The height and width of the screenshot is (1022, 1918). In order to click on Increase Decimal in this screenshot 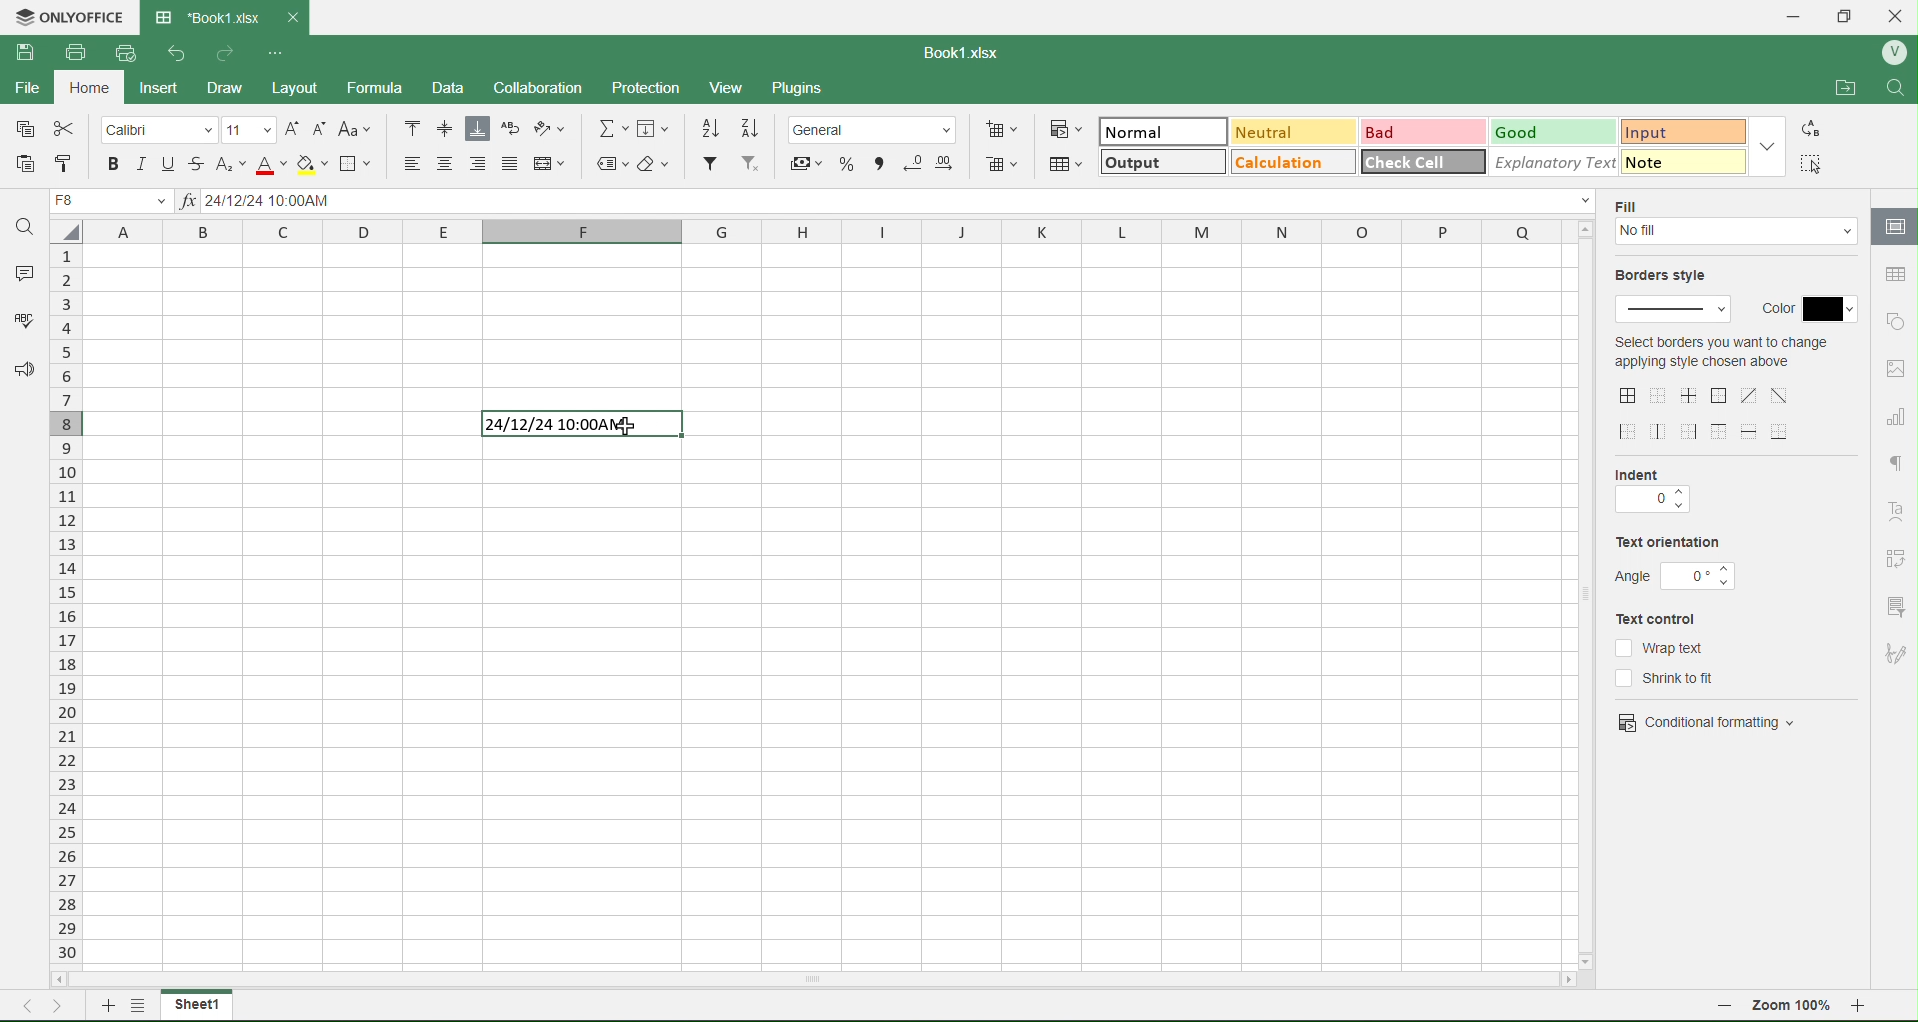, I will do `click(947, 160)`.